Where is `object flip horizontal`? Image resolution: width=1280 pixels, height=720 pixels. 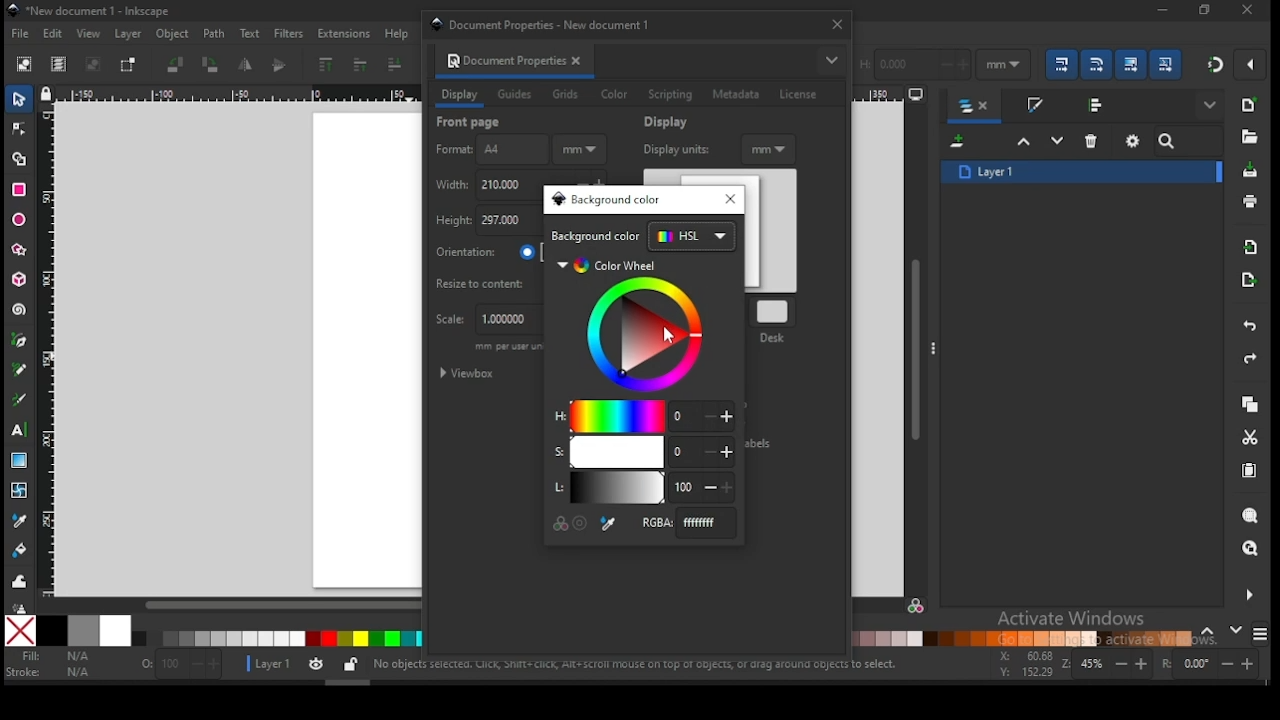
object flip horizontal is located at coordinates (246, 65).